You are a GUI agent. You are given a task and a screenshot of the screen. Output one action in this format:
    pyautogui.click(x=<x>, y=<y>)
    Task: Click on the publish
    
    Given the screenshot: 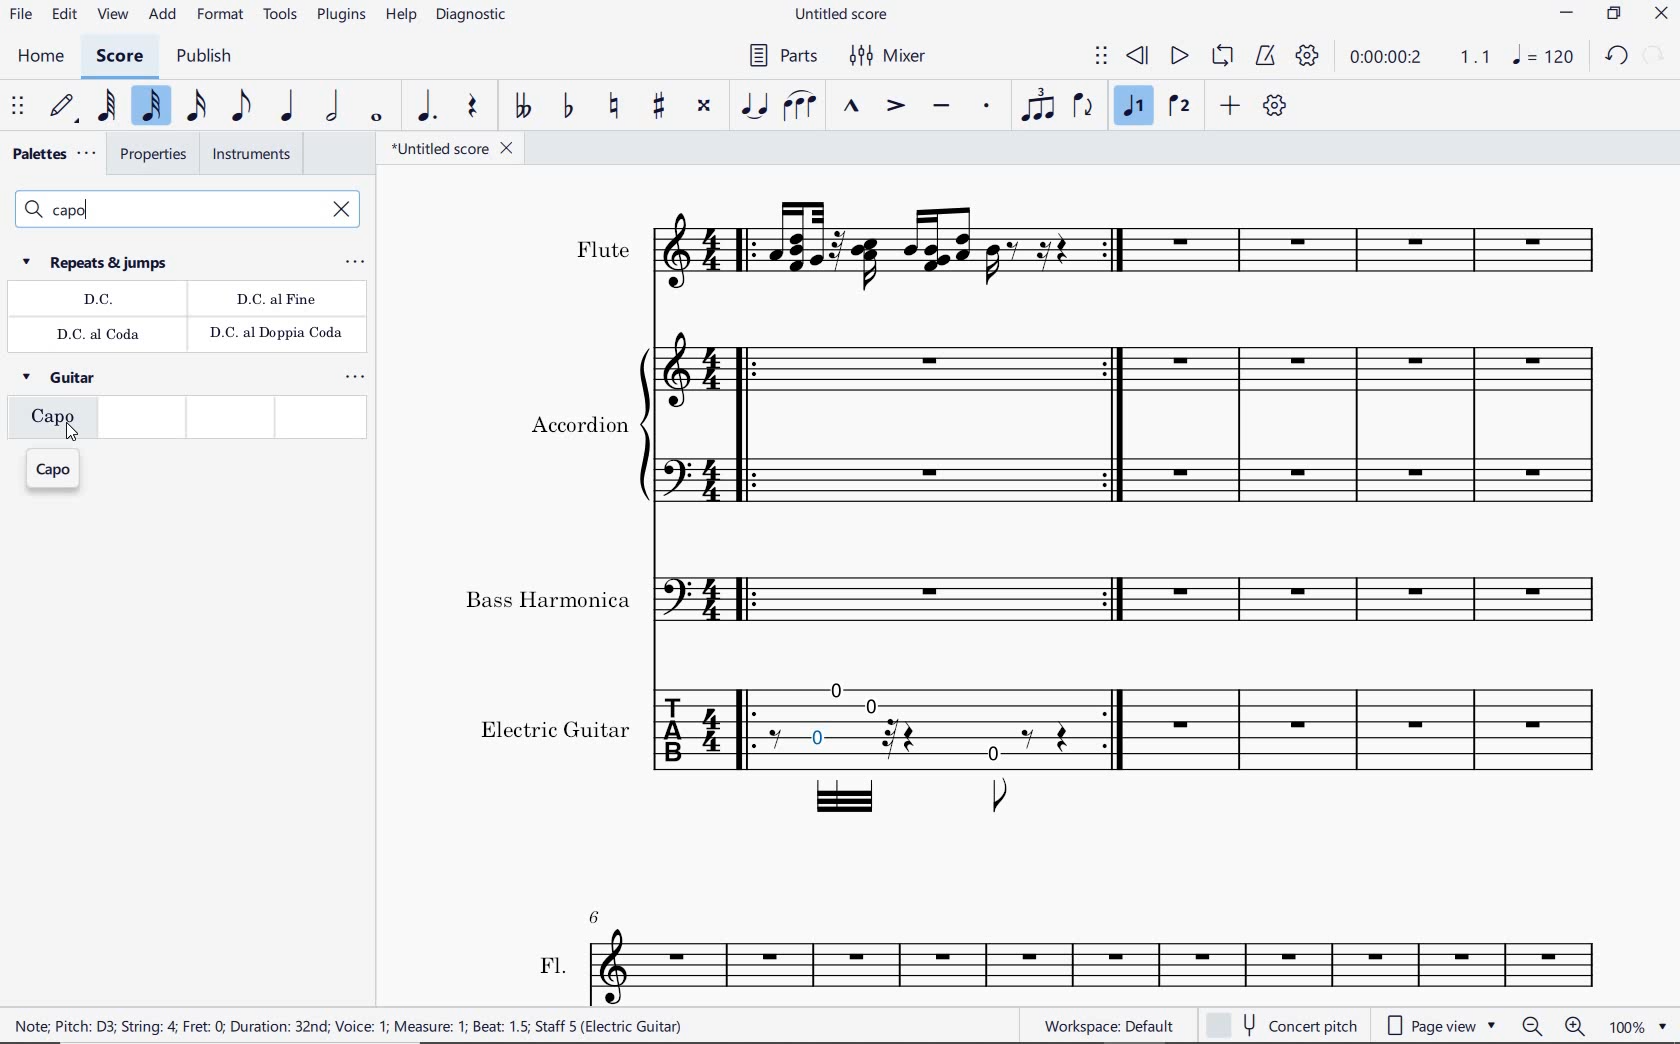 What is the action you would take?
    pyautogui.click(x=204, y=56)
    